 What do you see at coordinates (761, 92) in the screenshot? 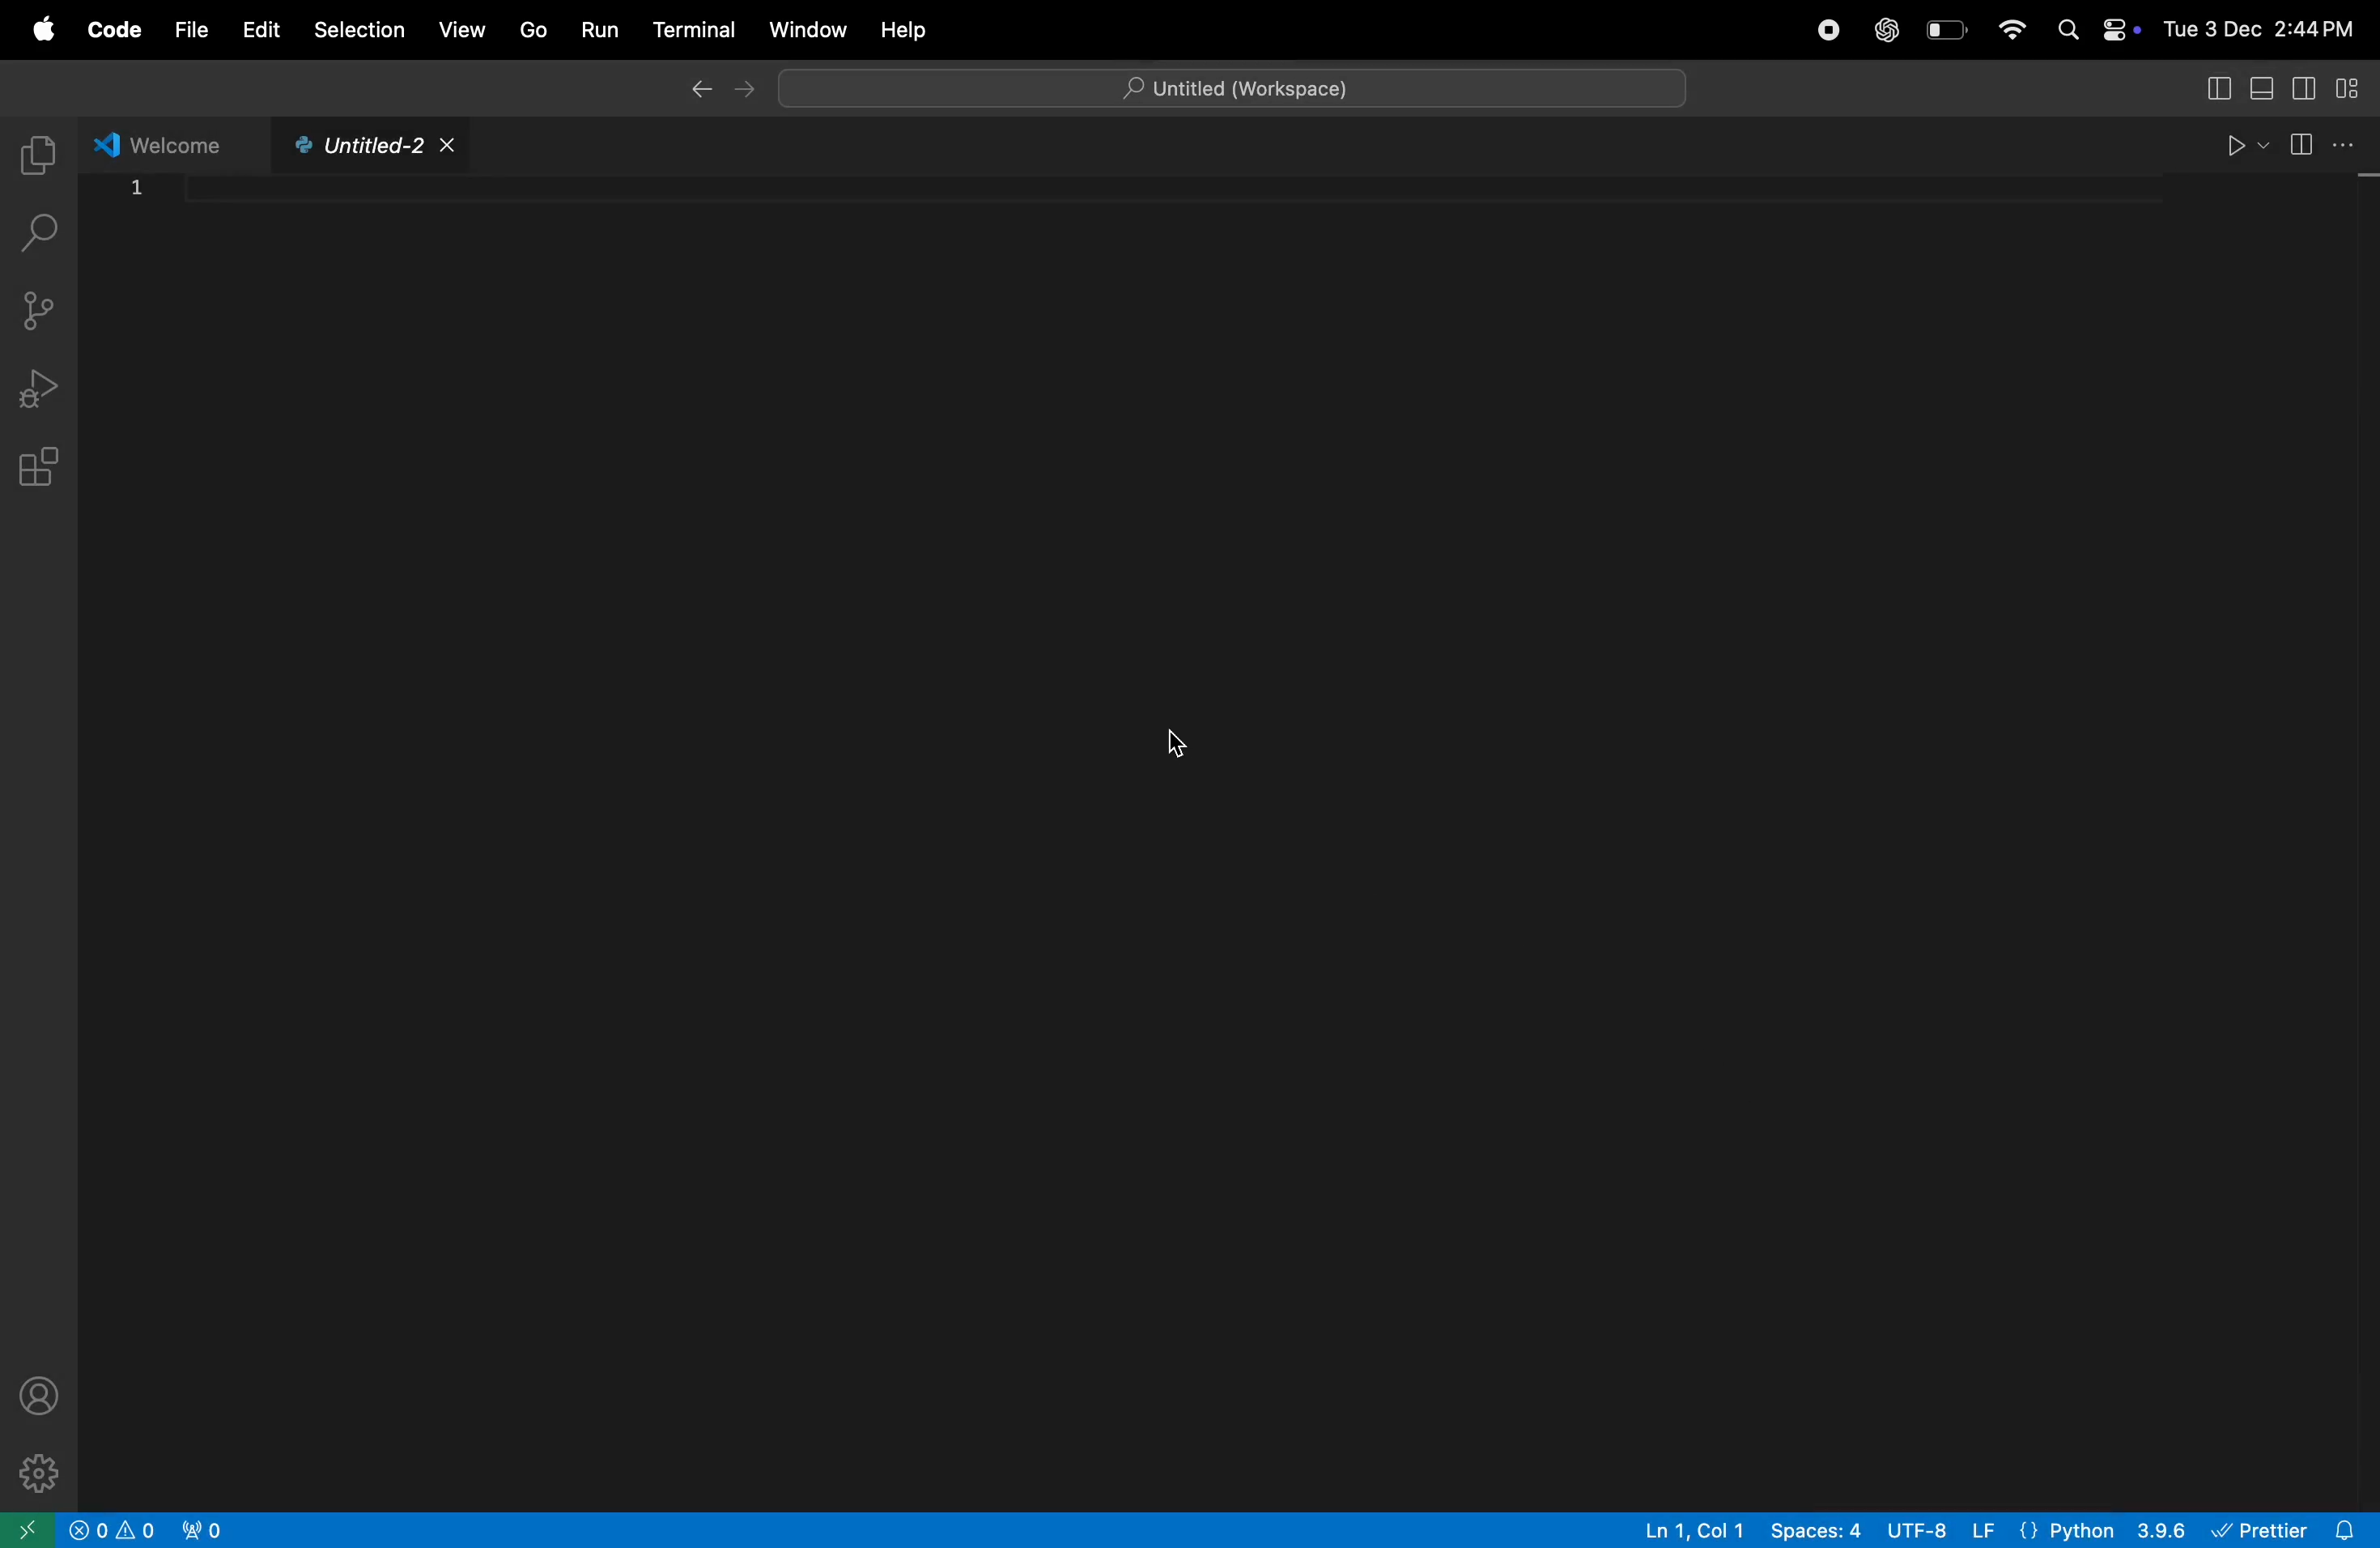
I see `forward` at bounding box center [761, 92].